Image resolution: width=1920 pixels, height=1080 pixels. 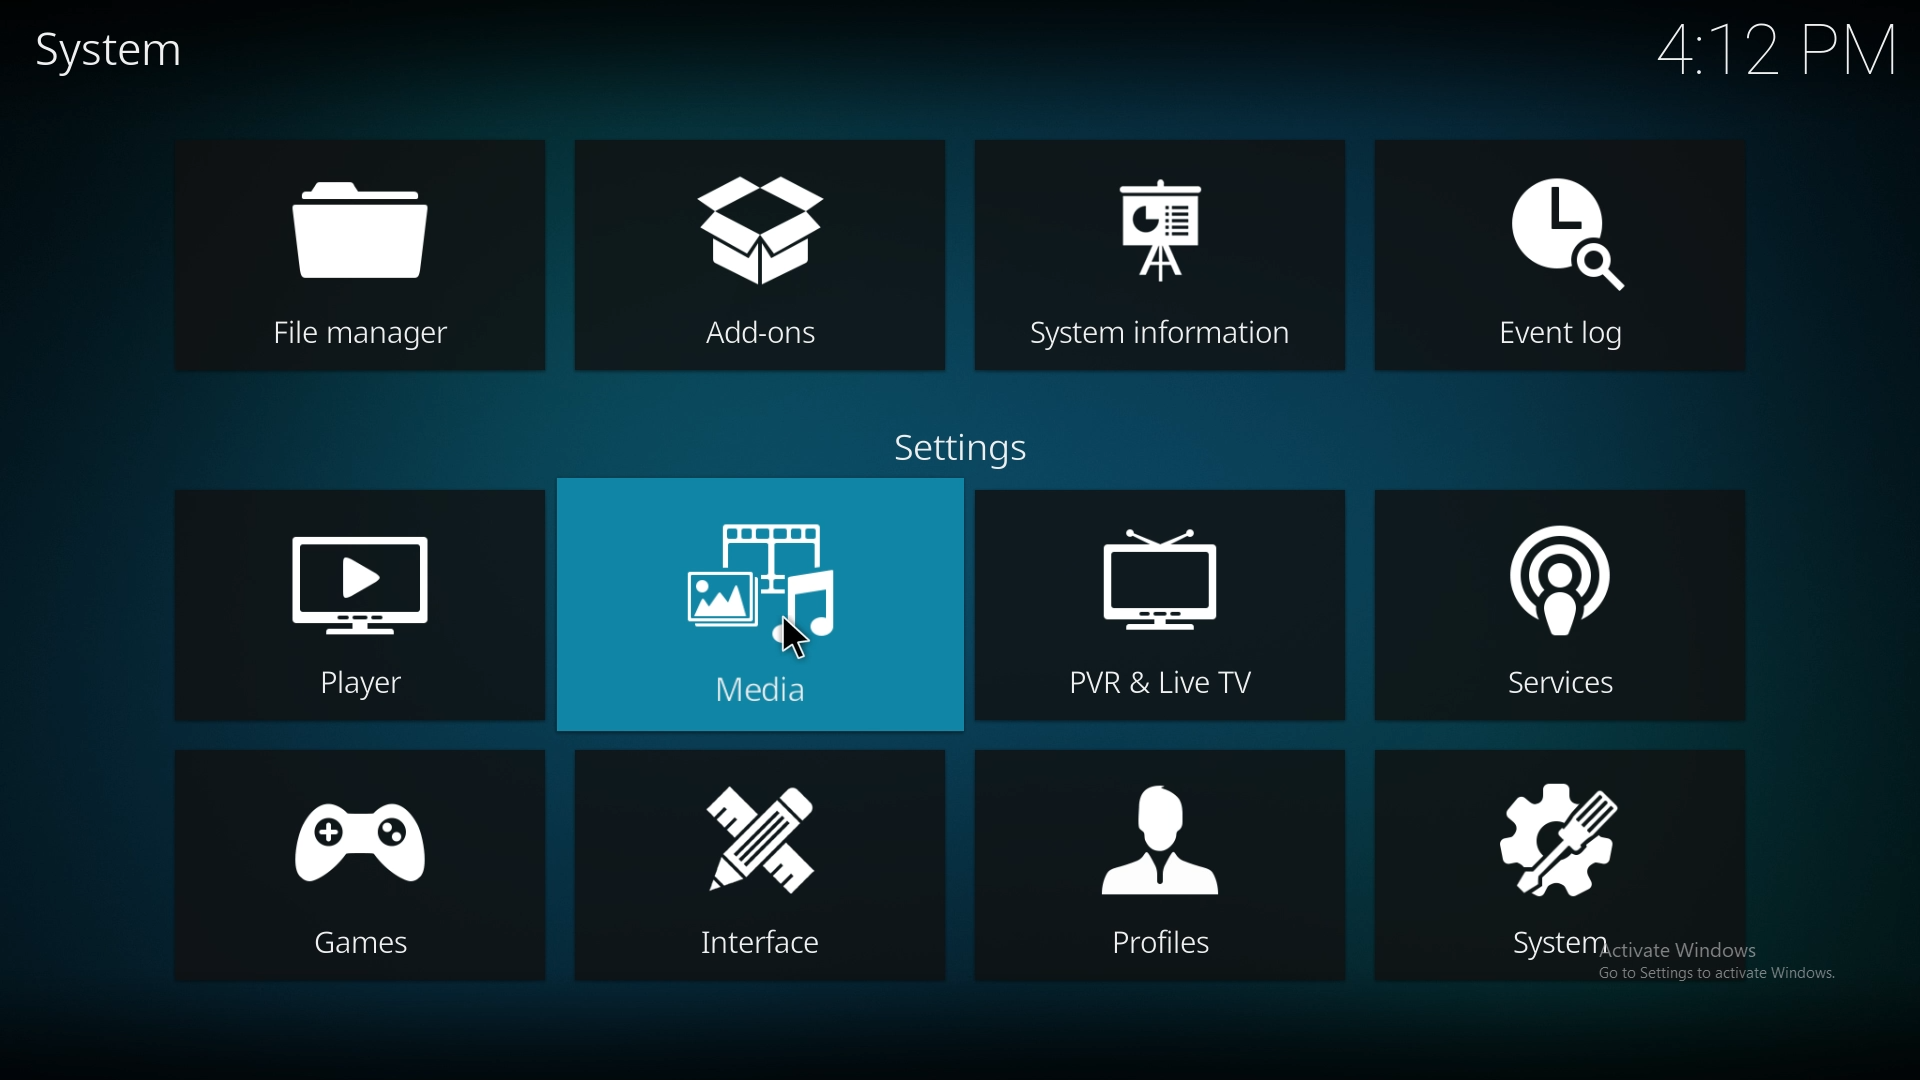 What do you see at coordinates (1558, 862) in the screenshot?
I see `system` at bounding box center [1558, 862].